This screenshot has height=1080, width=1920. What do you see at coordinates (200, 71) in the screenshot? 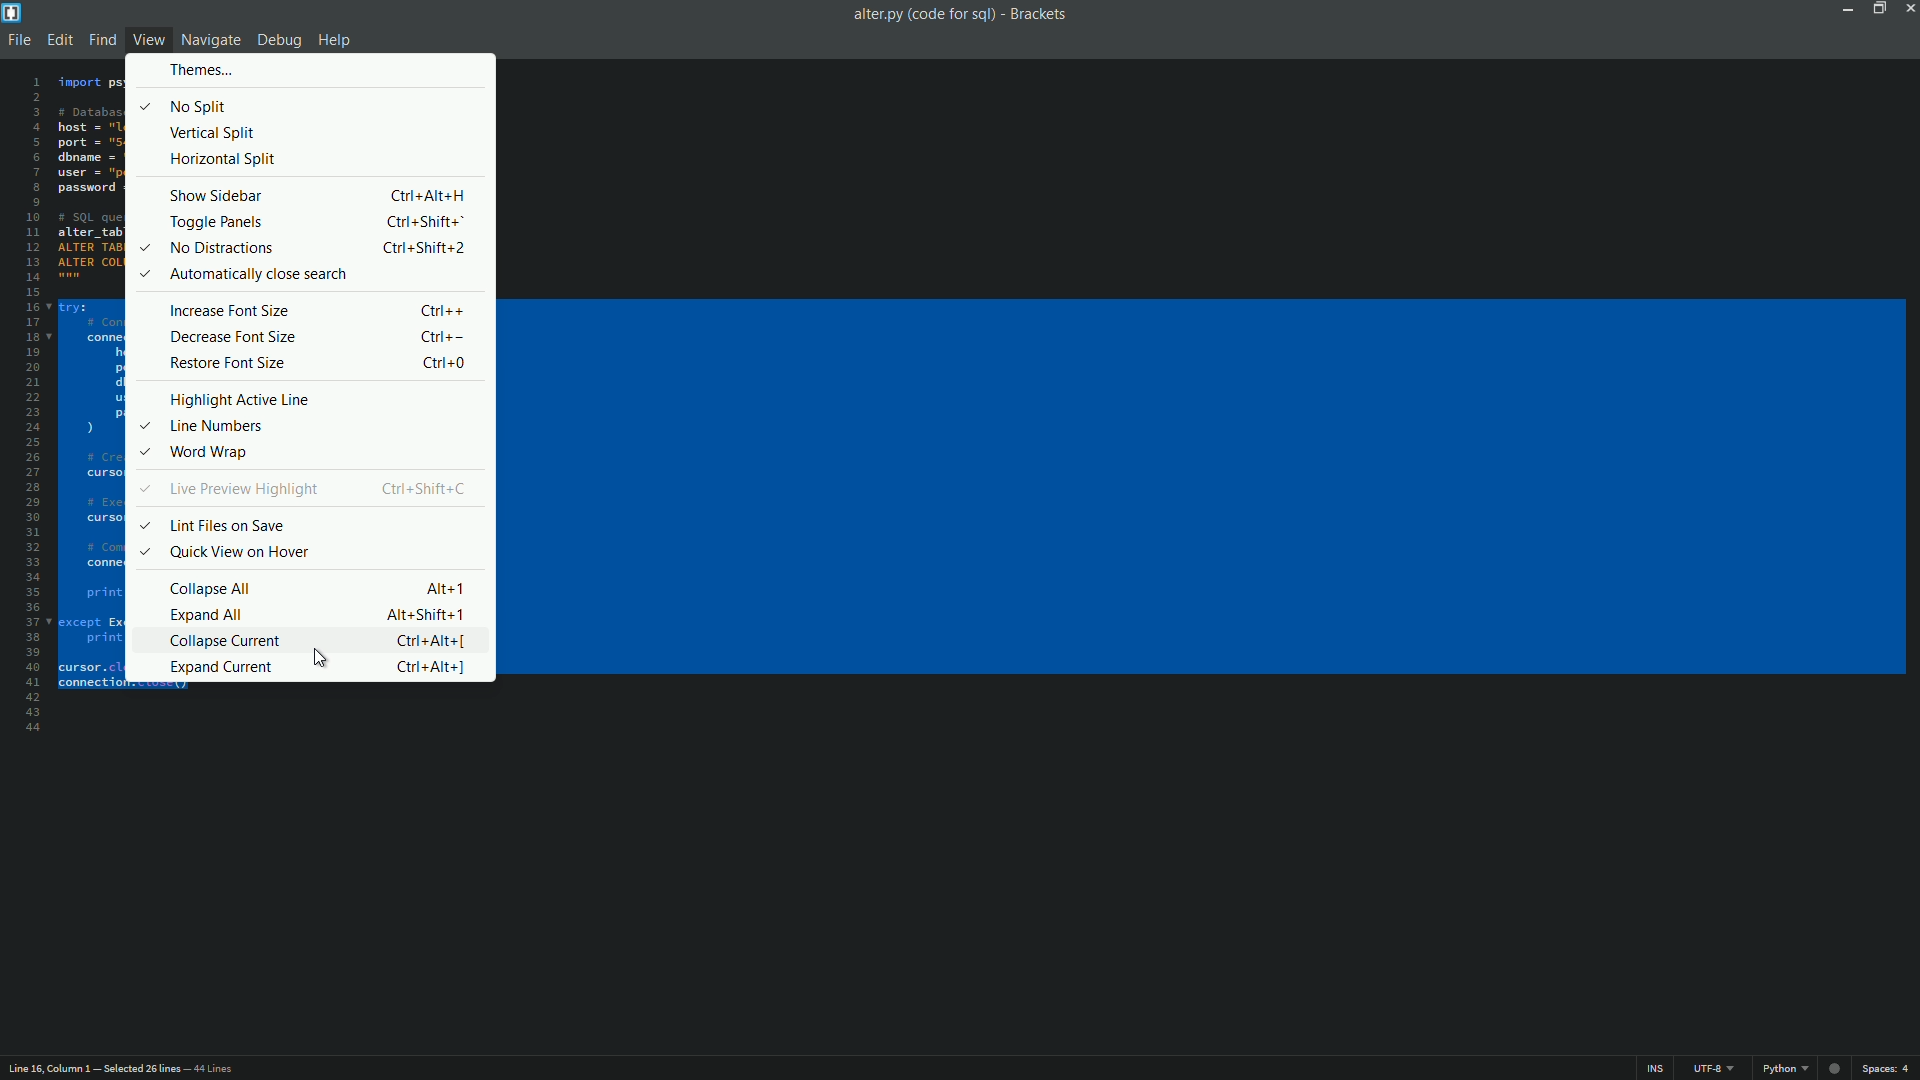
I see `theme` at bounding box center [200, 71].